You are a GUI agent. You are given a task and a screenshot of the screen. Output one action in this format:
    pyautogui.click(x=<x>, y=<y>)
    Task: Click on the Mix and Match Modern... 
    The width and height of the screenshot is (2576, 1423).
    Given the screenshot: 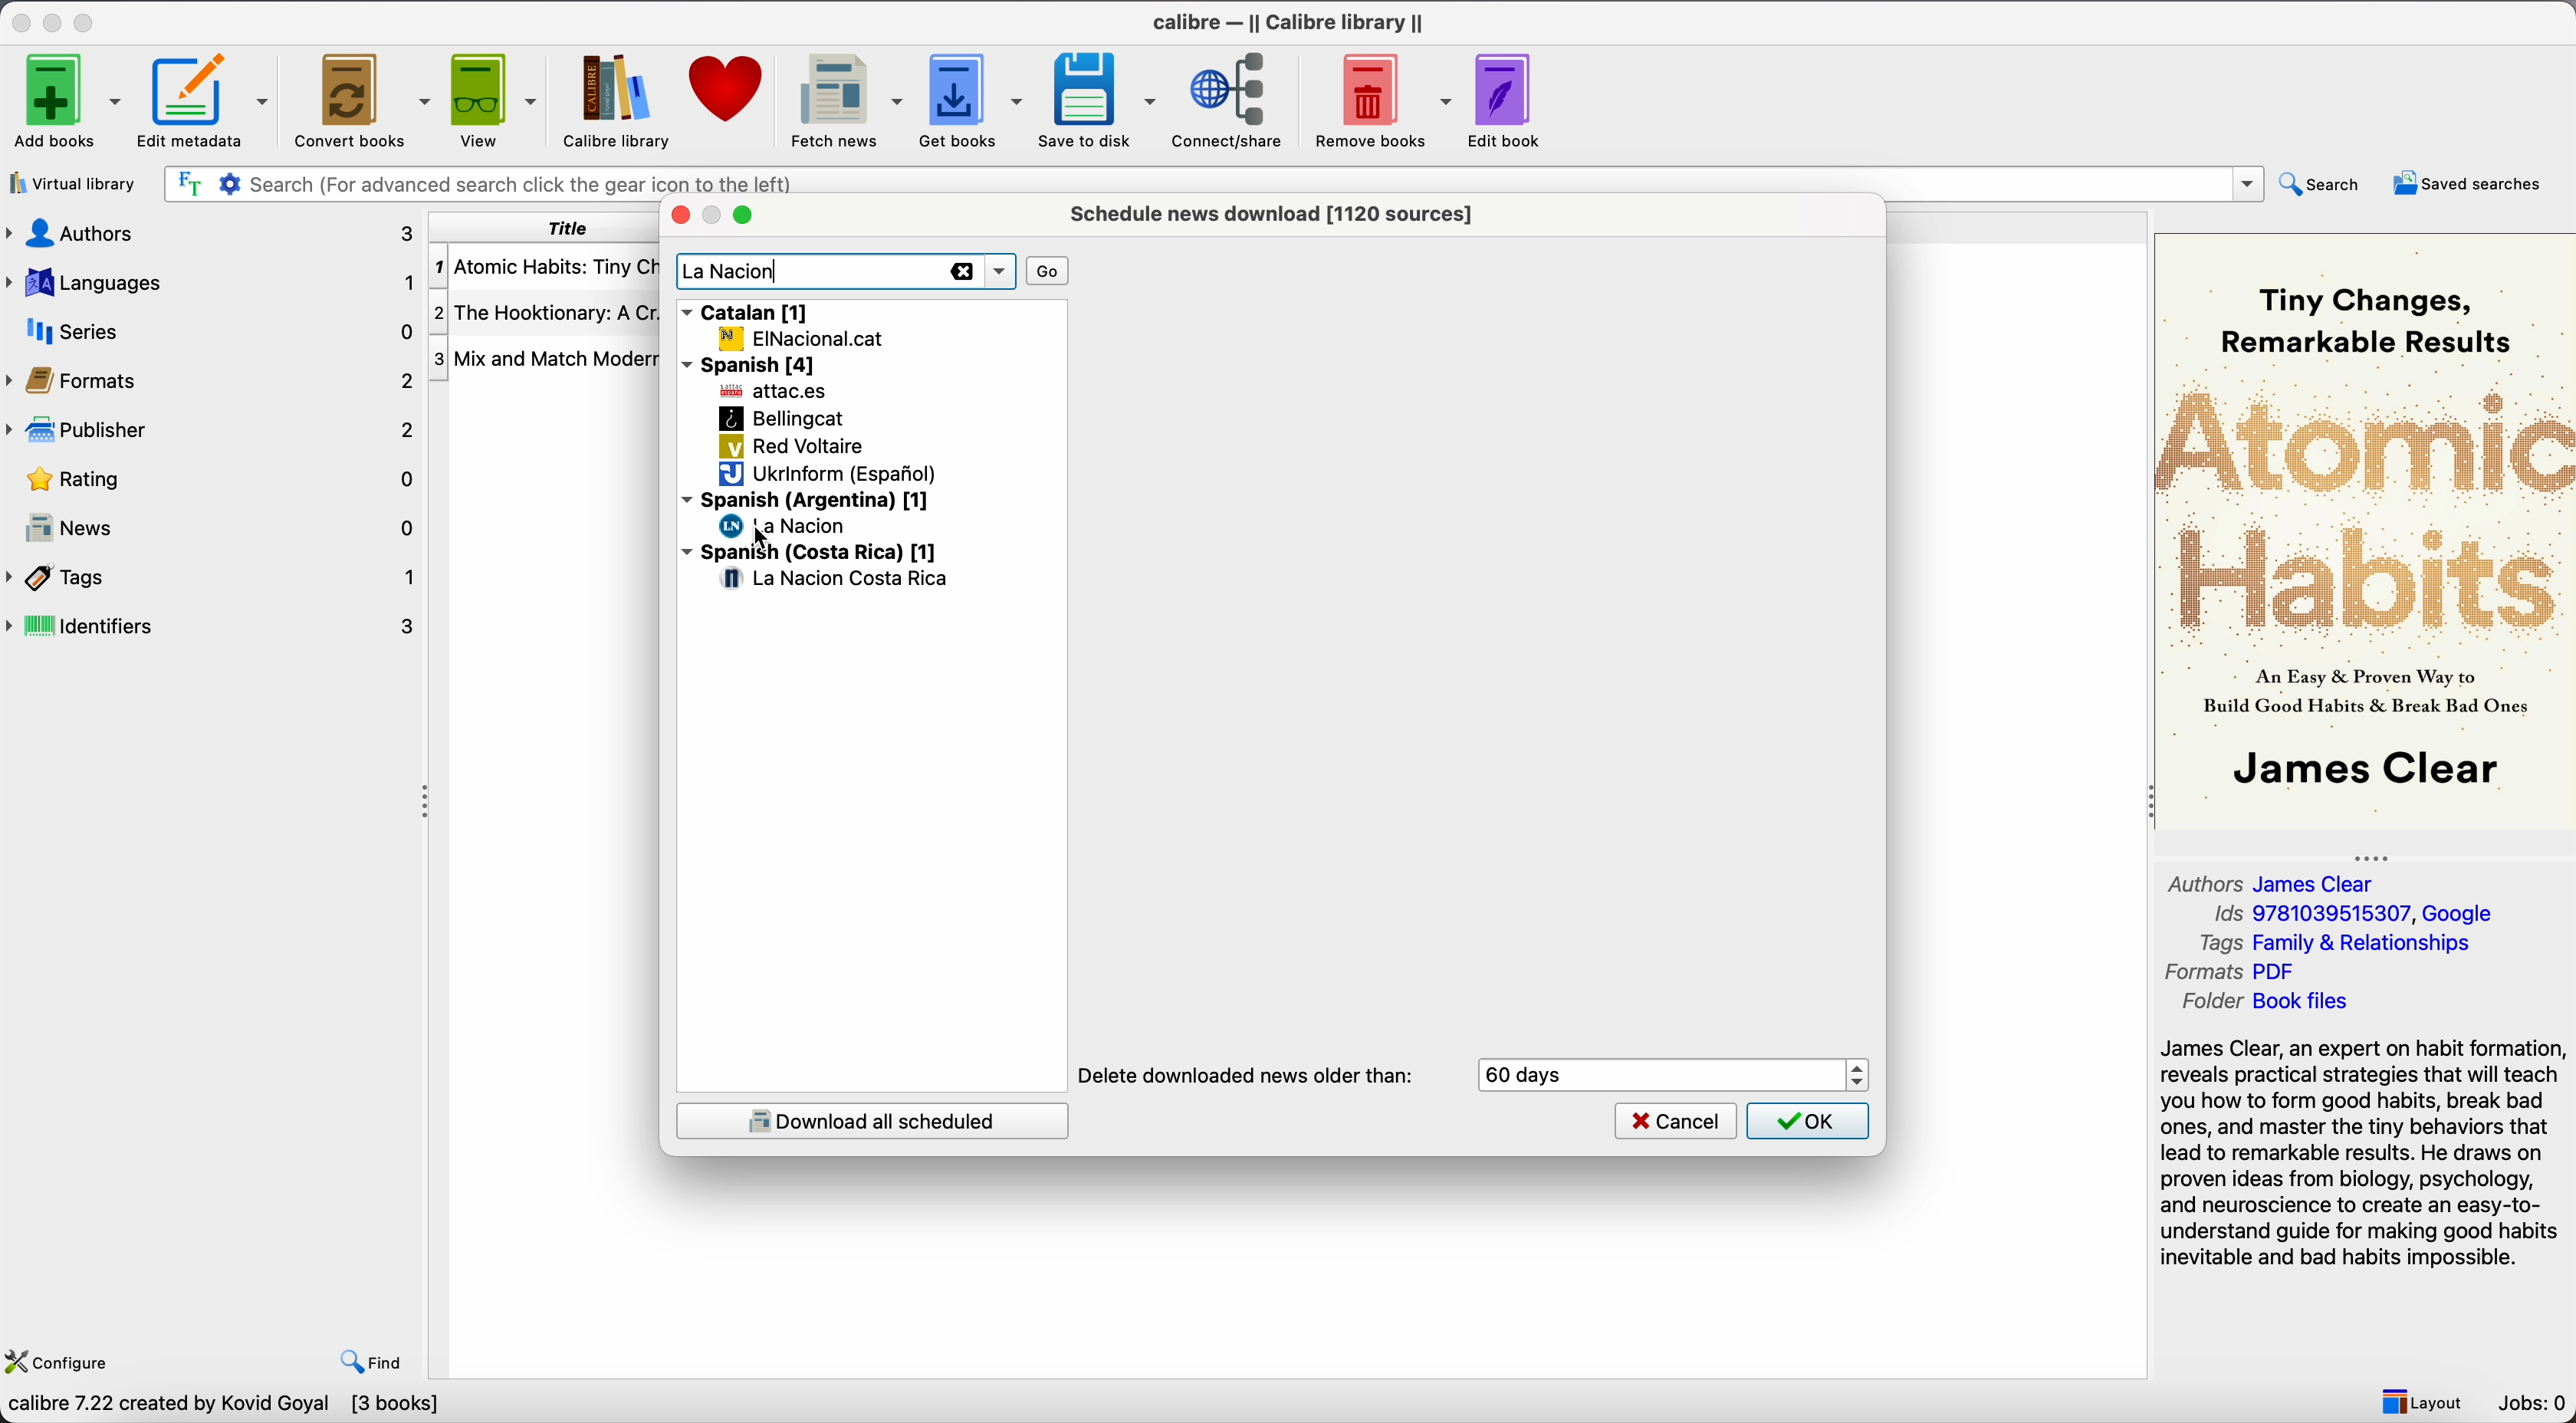 What is the action you would take?
    pyautogui.click(x=547, y=360)
    